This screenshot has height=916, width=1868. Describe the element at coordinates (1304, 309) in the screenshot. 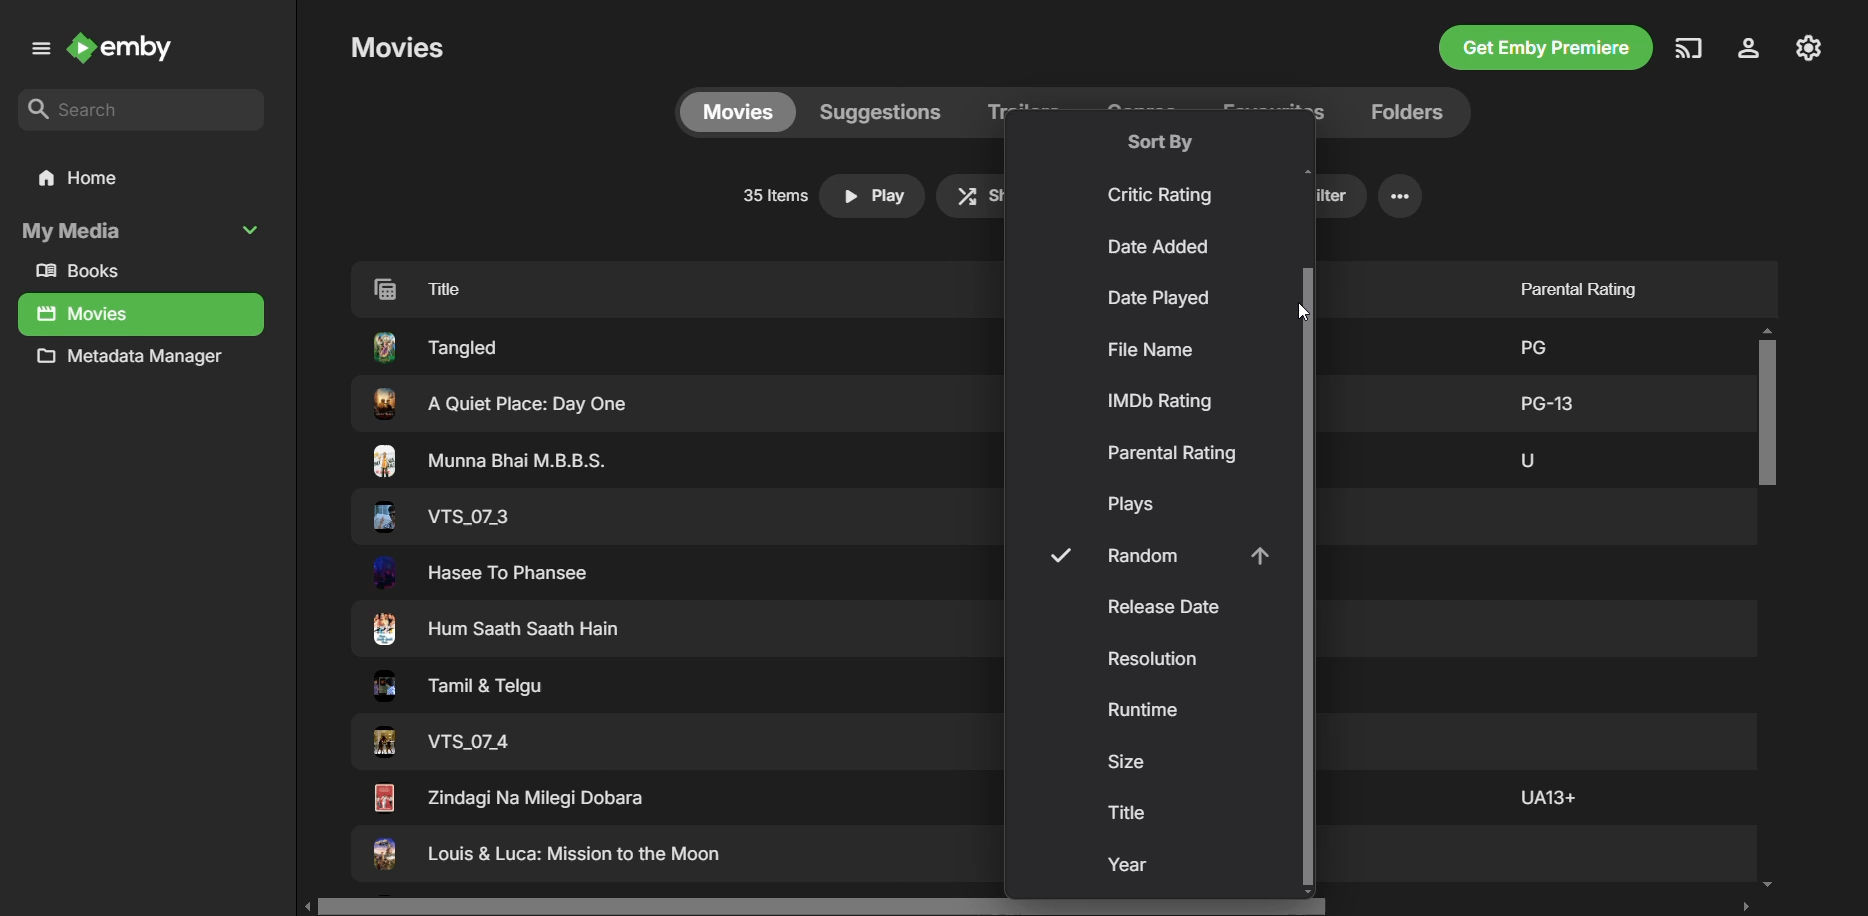

I see `cursor` at that location.